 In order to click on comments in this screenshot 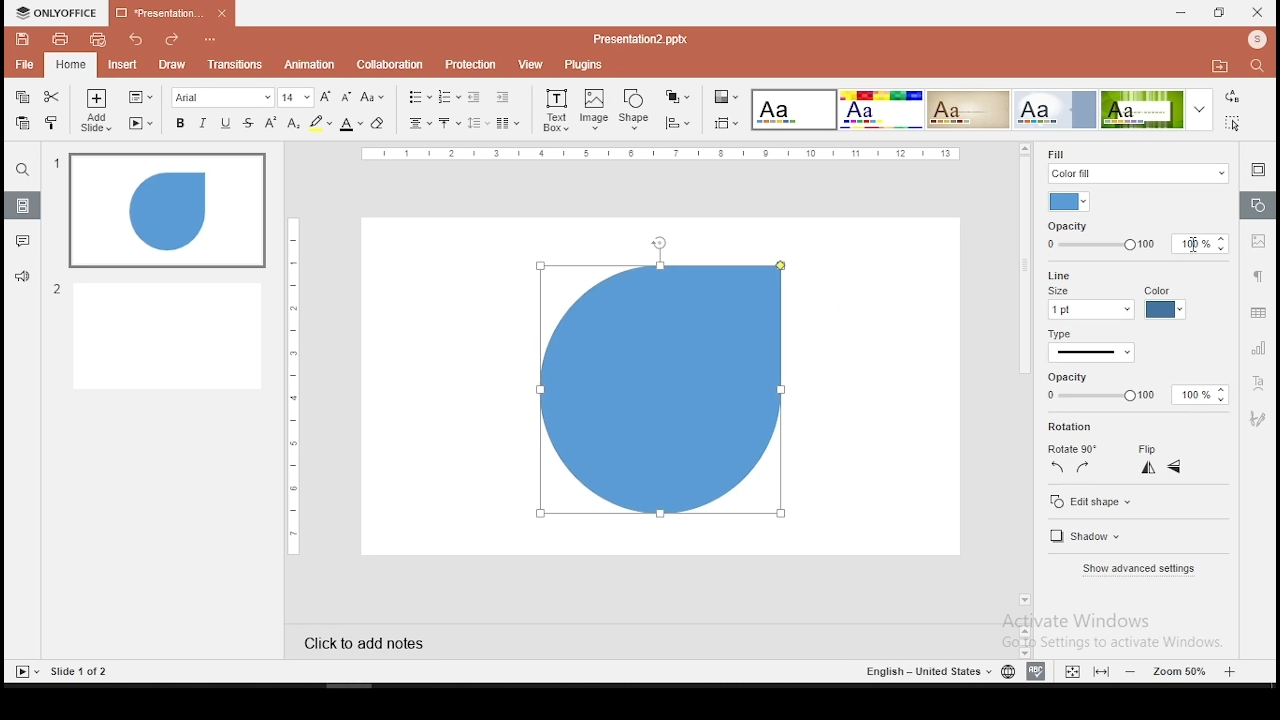, I will do `click(20, 242)`.